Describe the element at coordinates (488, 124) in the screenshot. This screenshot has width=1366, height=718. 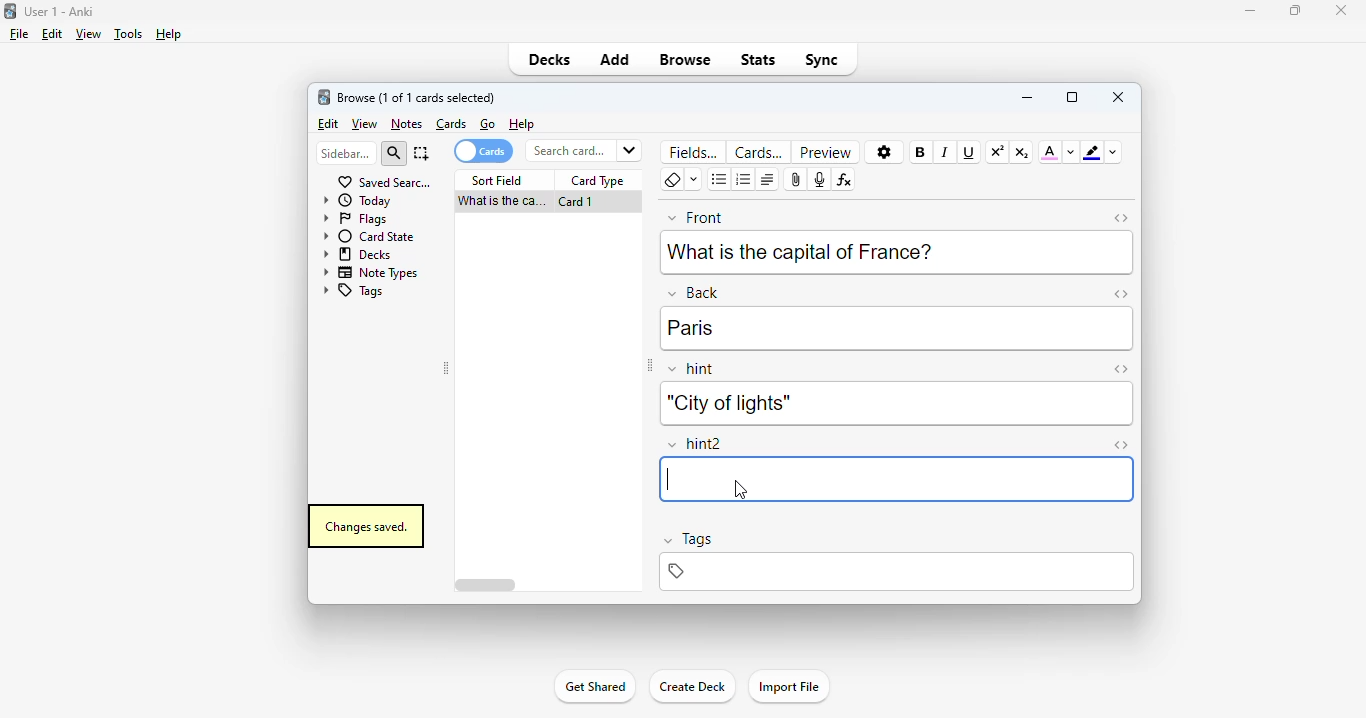
I see `go` at that location.